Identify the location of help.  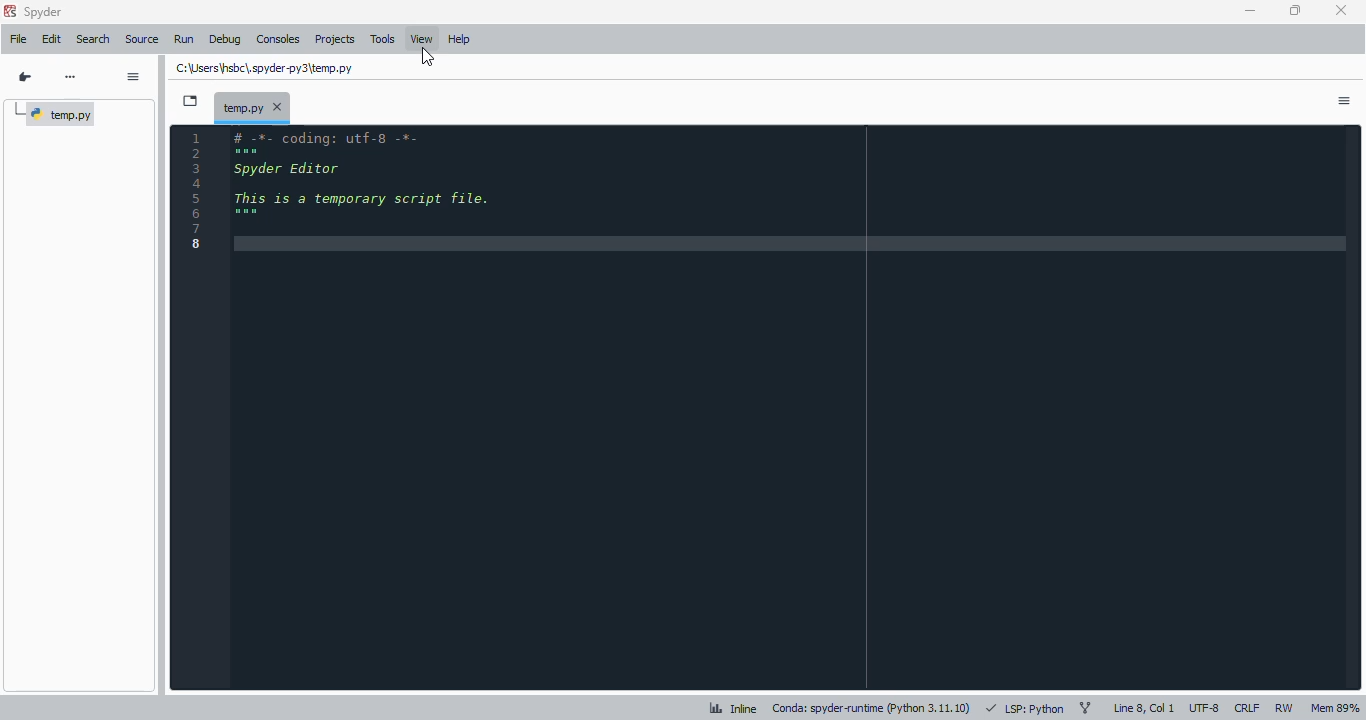
(459, 40).